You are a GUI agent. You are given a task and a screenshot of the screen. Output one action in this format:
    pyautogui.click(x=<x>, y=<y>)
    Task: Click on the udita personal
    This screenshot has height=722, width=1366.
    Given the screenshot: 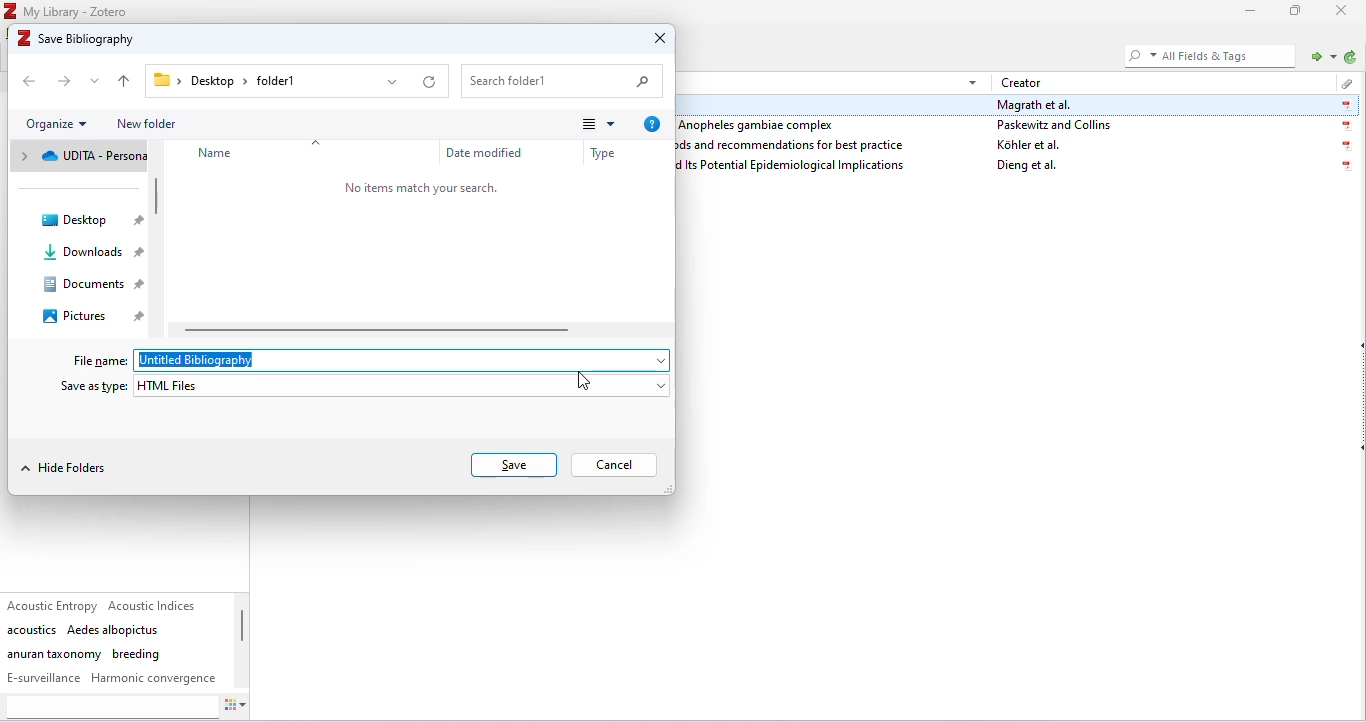 What is the action you would take?
    pyautogui.click(x=79, y=156)
    